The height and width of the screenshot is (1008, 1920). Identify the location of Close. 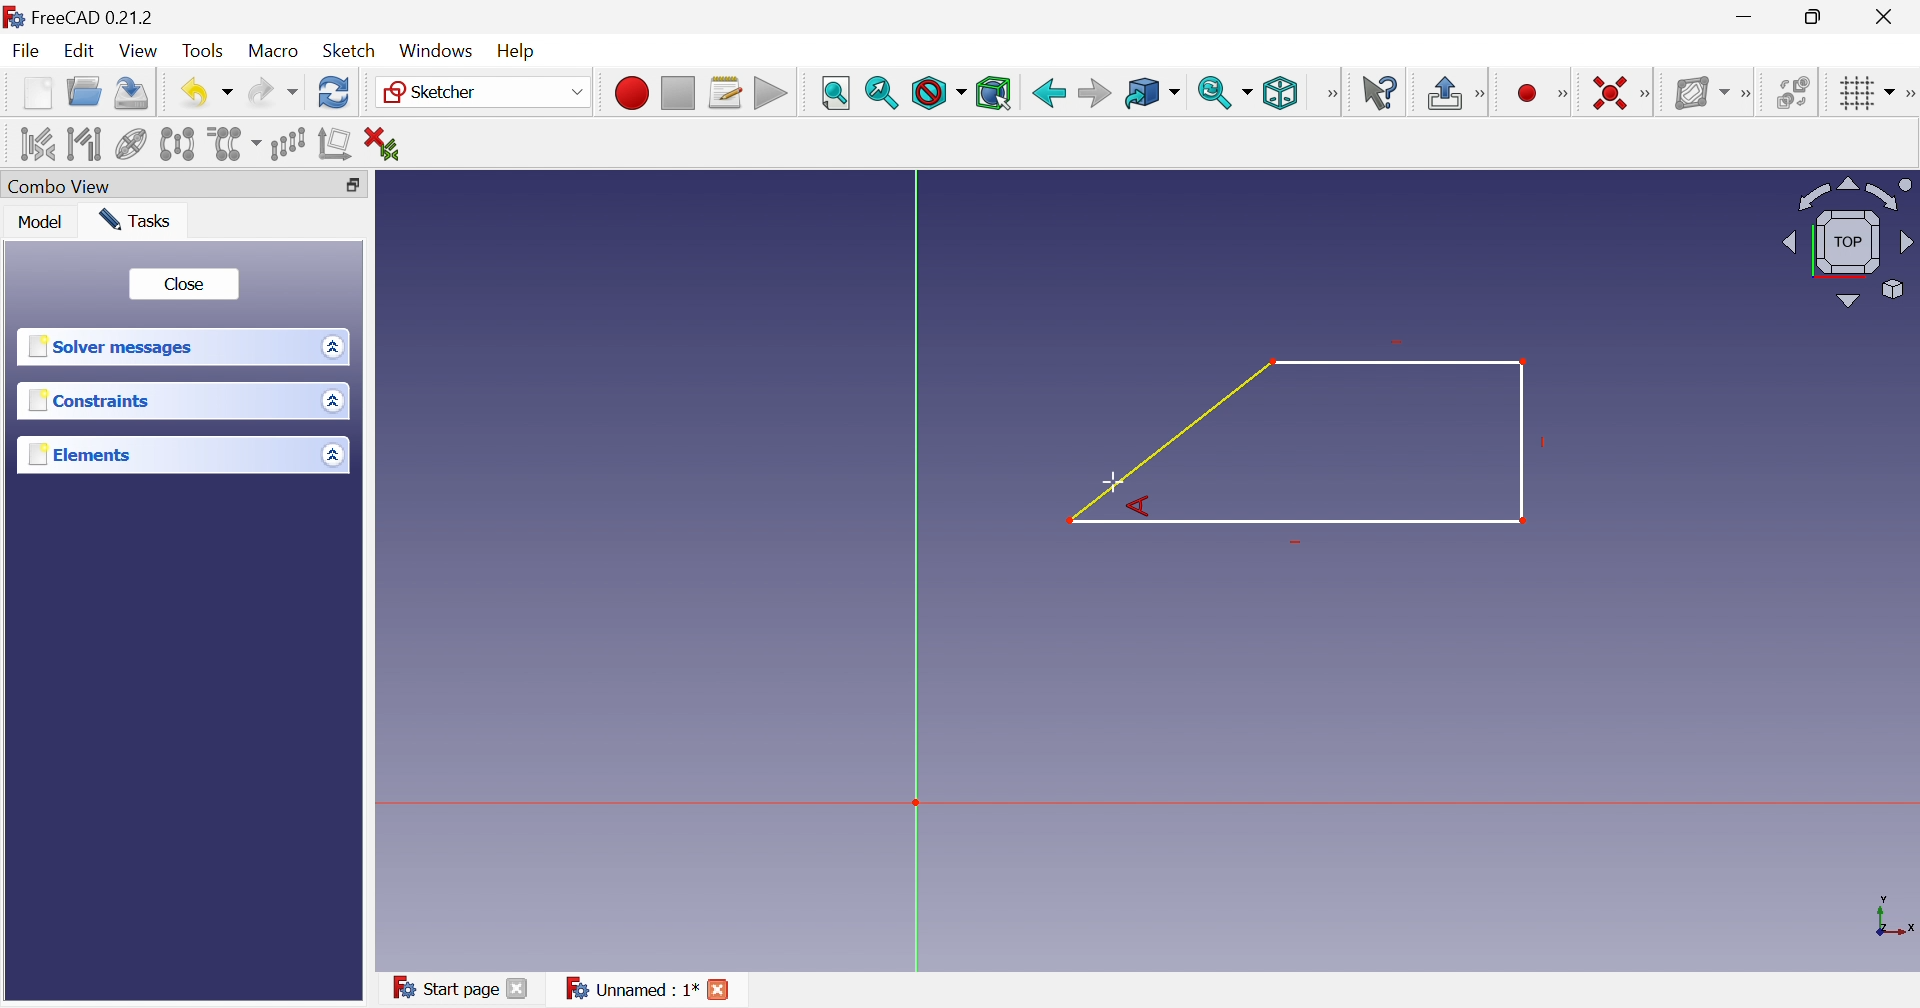
(1888, 17).